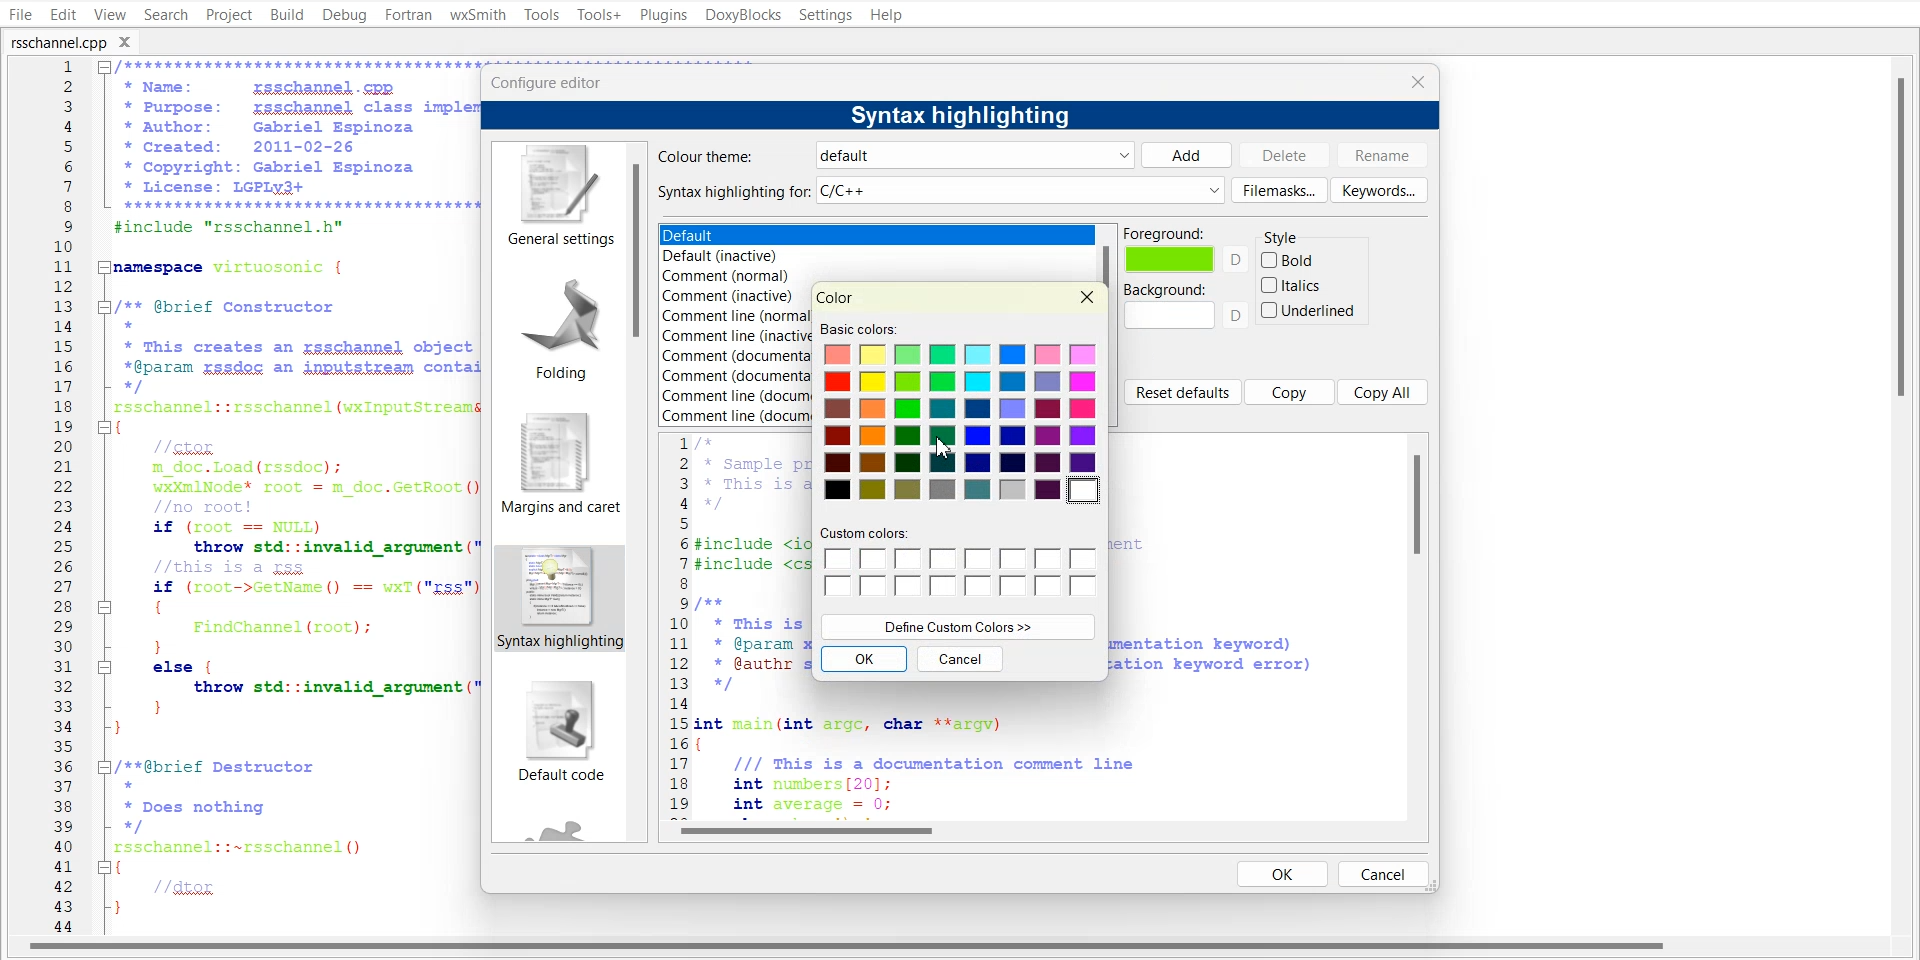 The width and height of the screenshot is (1920, 960). What do you see at coordinates (1293, 285) in the screenshot?
I see `Italics` at bounding box center [1293, 285].